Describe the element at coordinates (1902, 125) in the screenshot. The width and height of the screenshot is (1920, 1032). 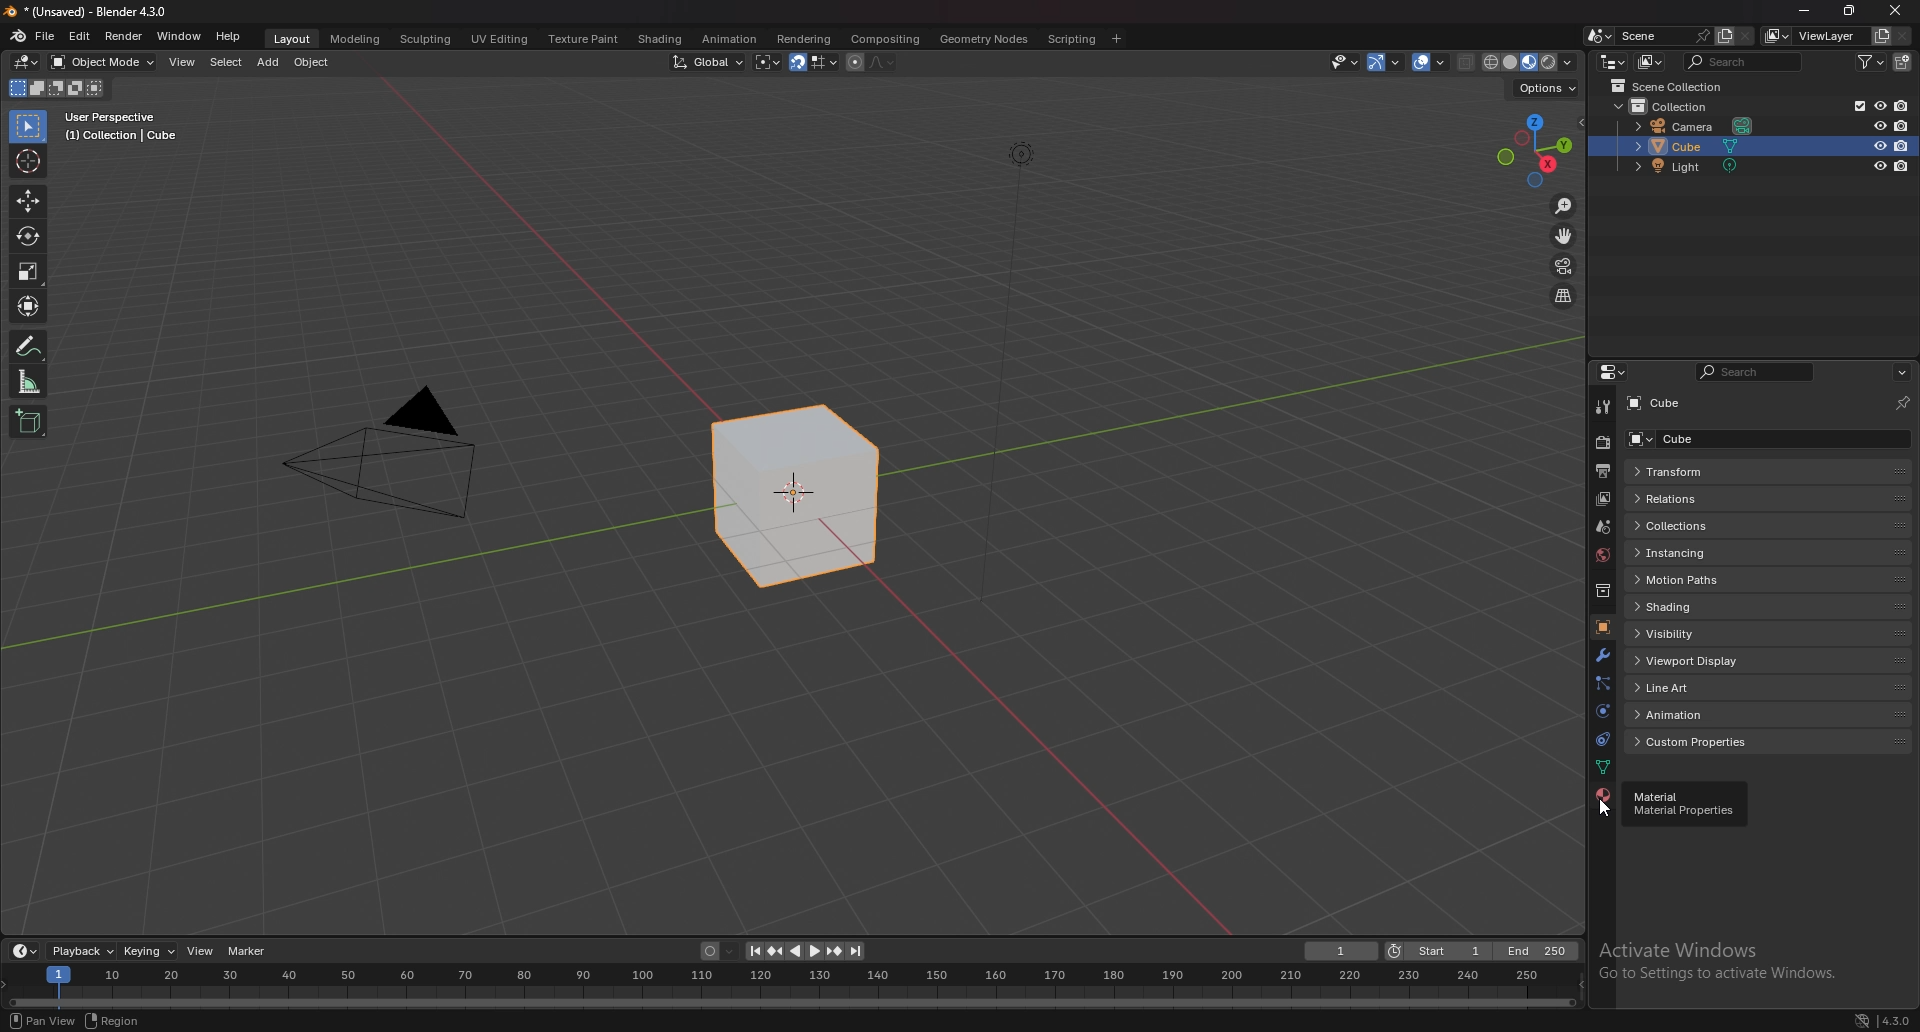
I see `disable in renders` at that location.